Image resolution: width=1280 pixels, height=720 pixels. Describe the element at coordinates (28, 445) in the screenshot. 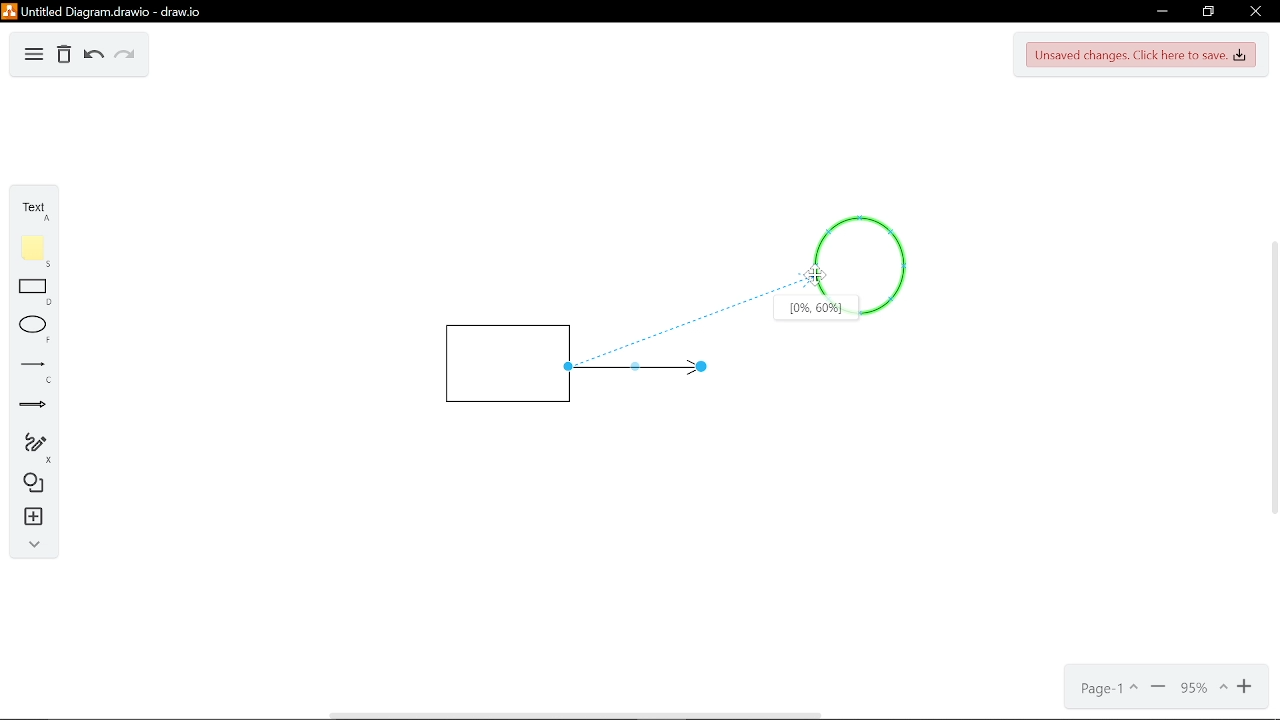

I see `Freehand` at that location.